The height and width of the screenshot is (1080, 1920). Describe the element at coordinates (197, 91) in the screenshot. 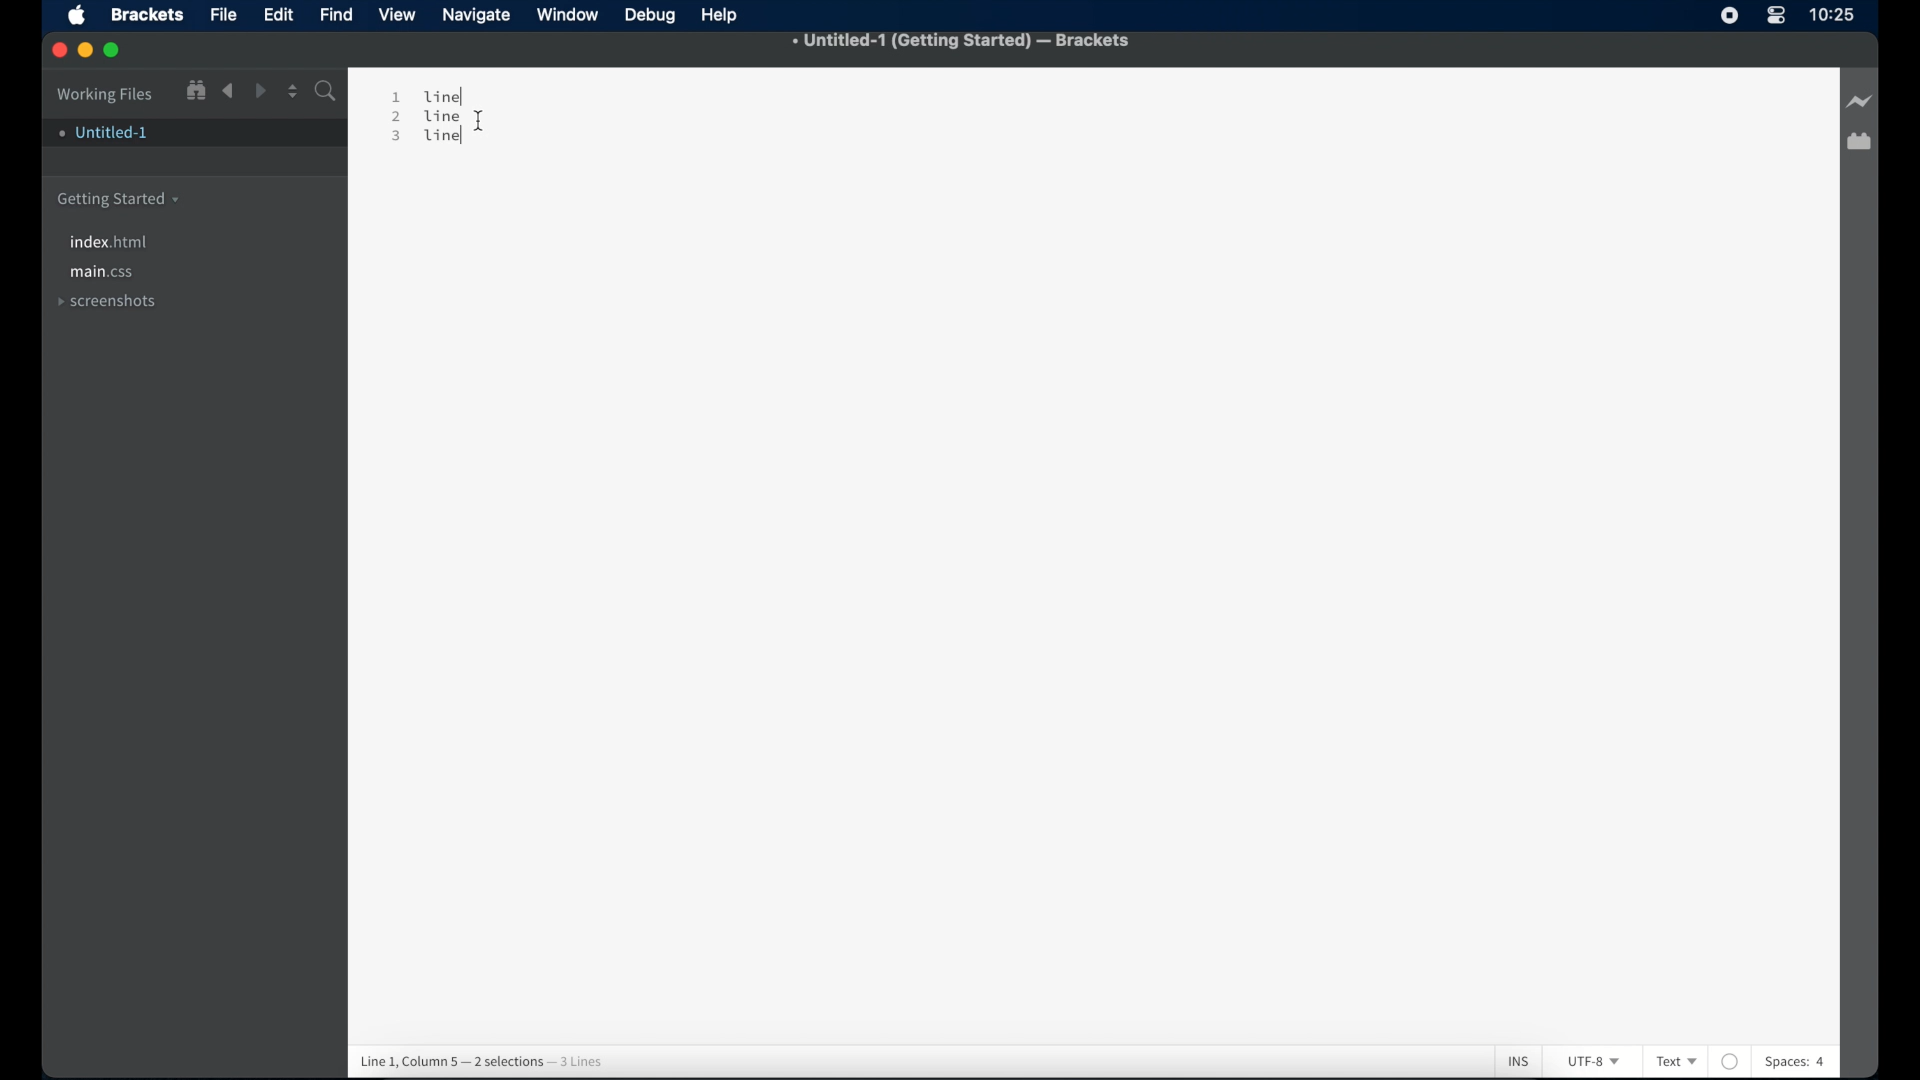

I see `show in file tree` at that location.